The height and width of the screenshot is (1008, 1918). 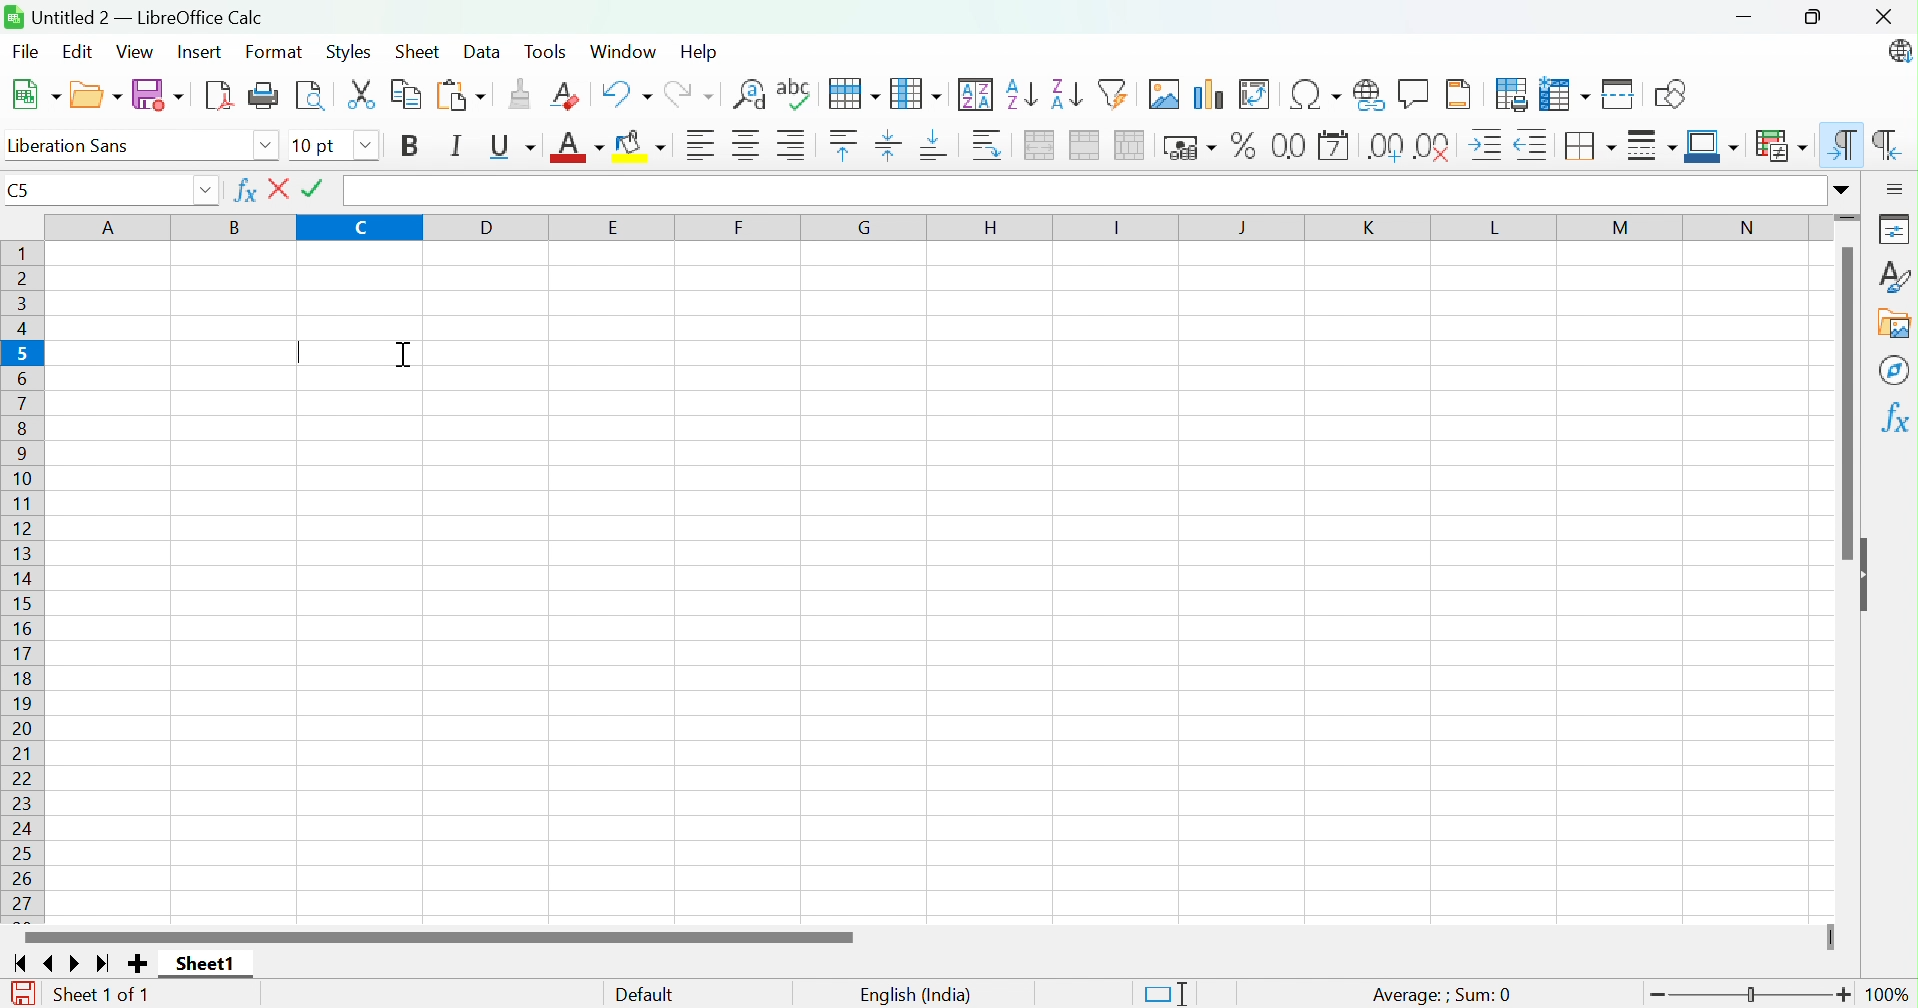 I want to click on Default, so click(x=646, y=995).